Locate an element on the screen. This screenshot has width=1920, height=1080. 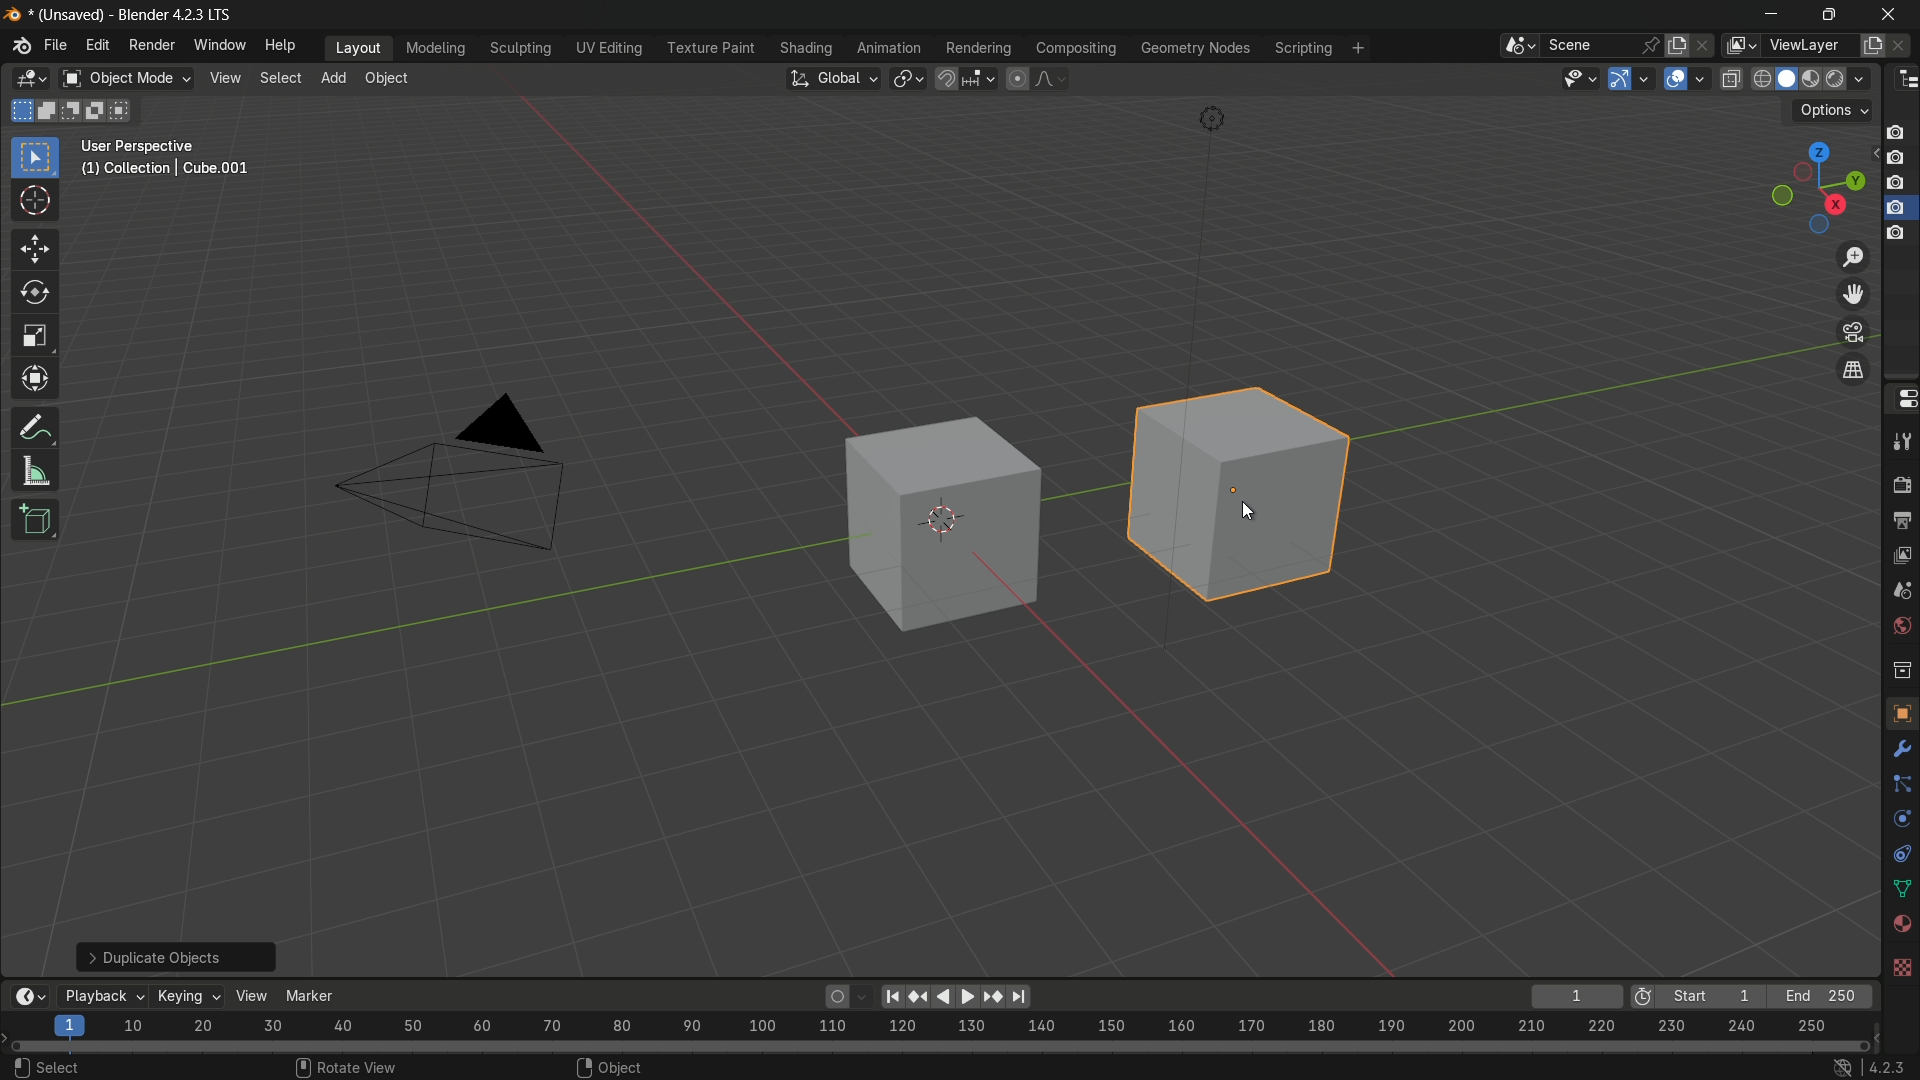
show gizmo is located at coordinates (1620, 79).